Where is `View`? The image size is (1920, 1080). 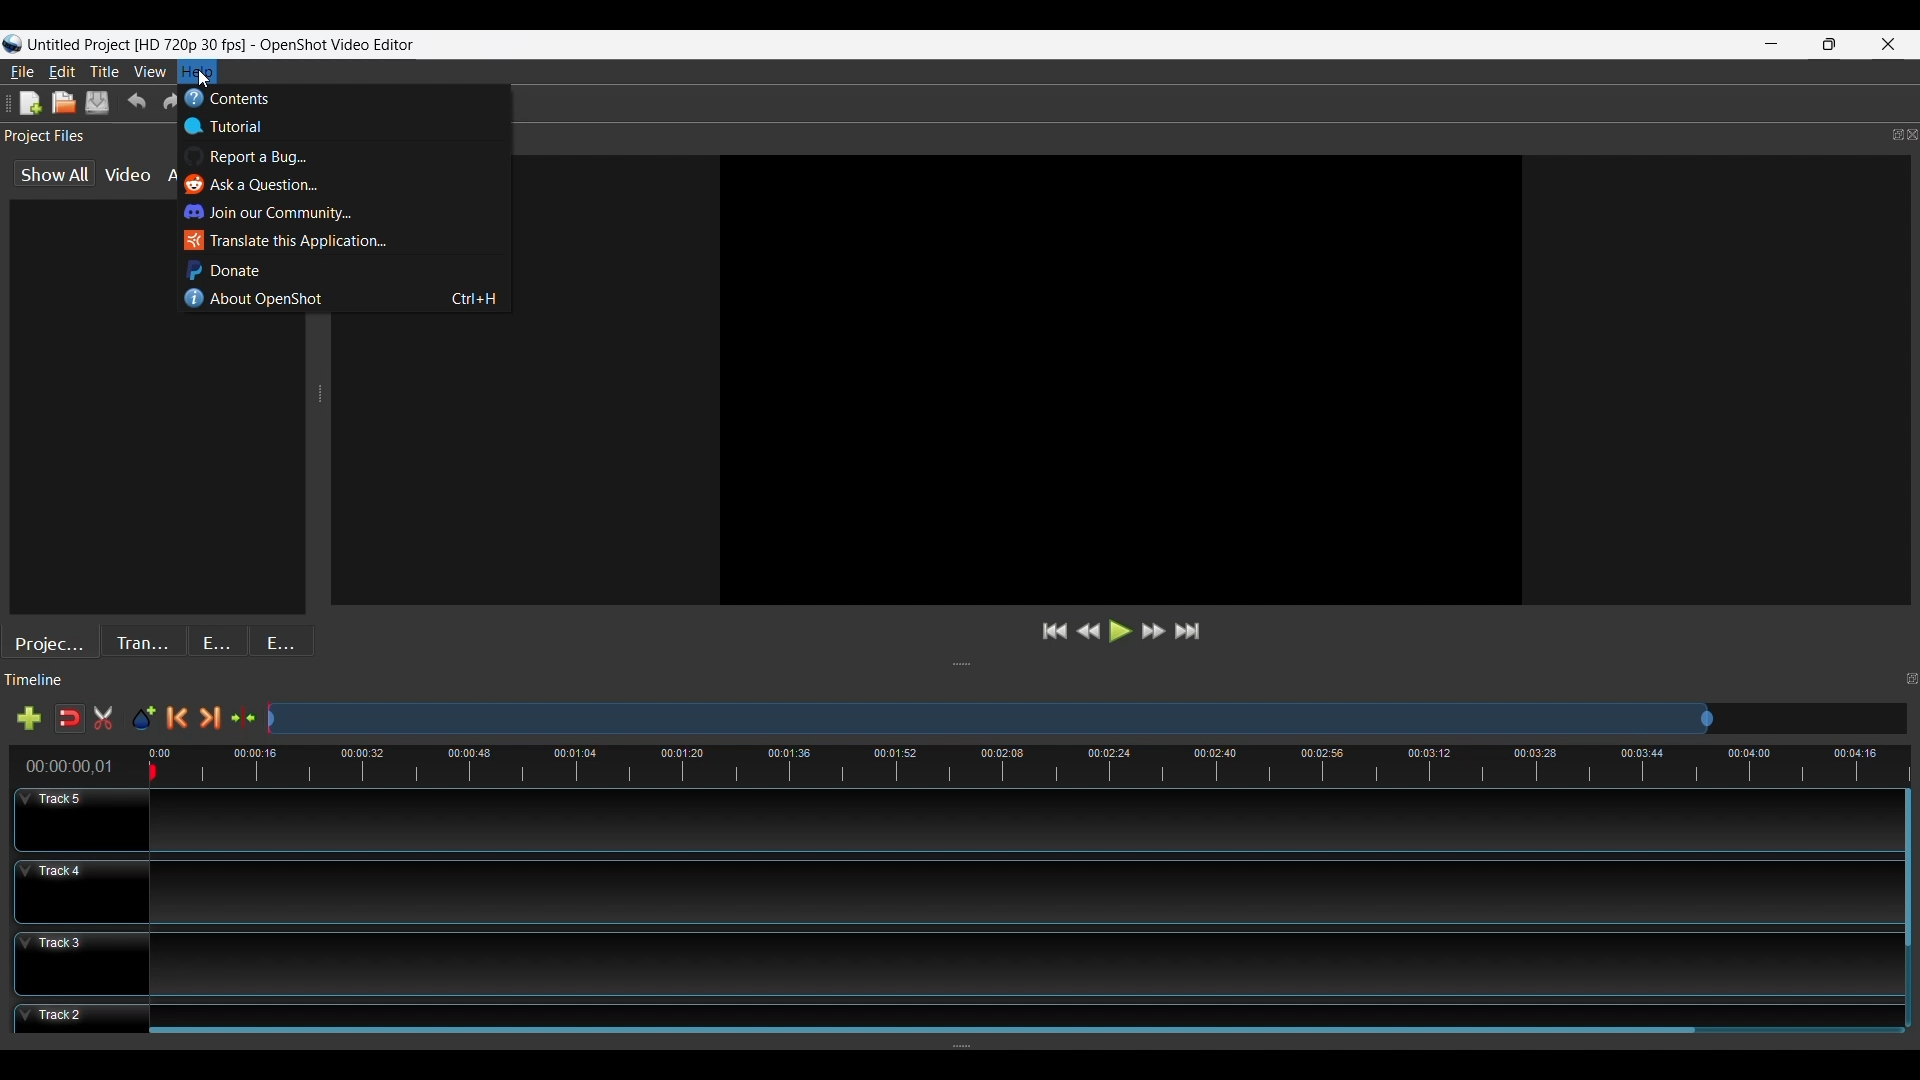
View is located at coordinates (152, 71).